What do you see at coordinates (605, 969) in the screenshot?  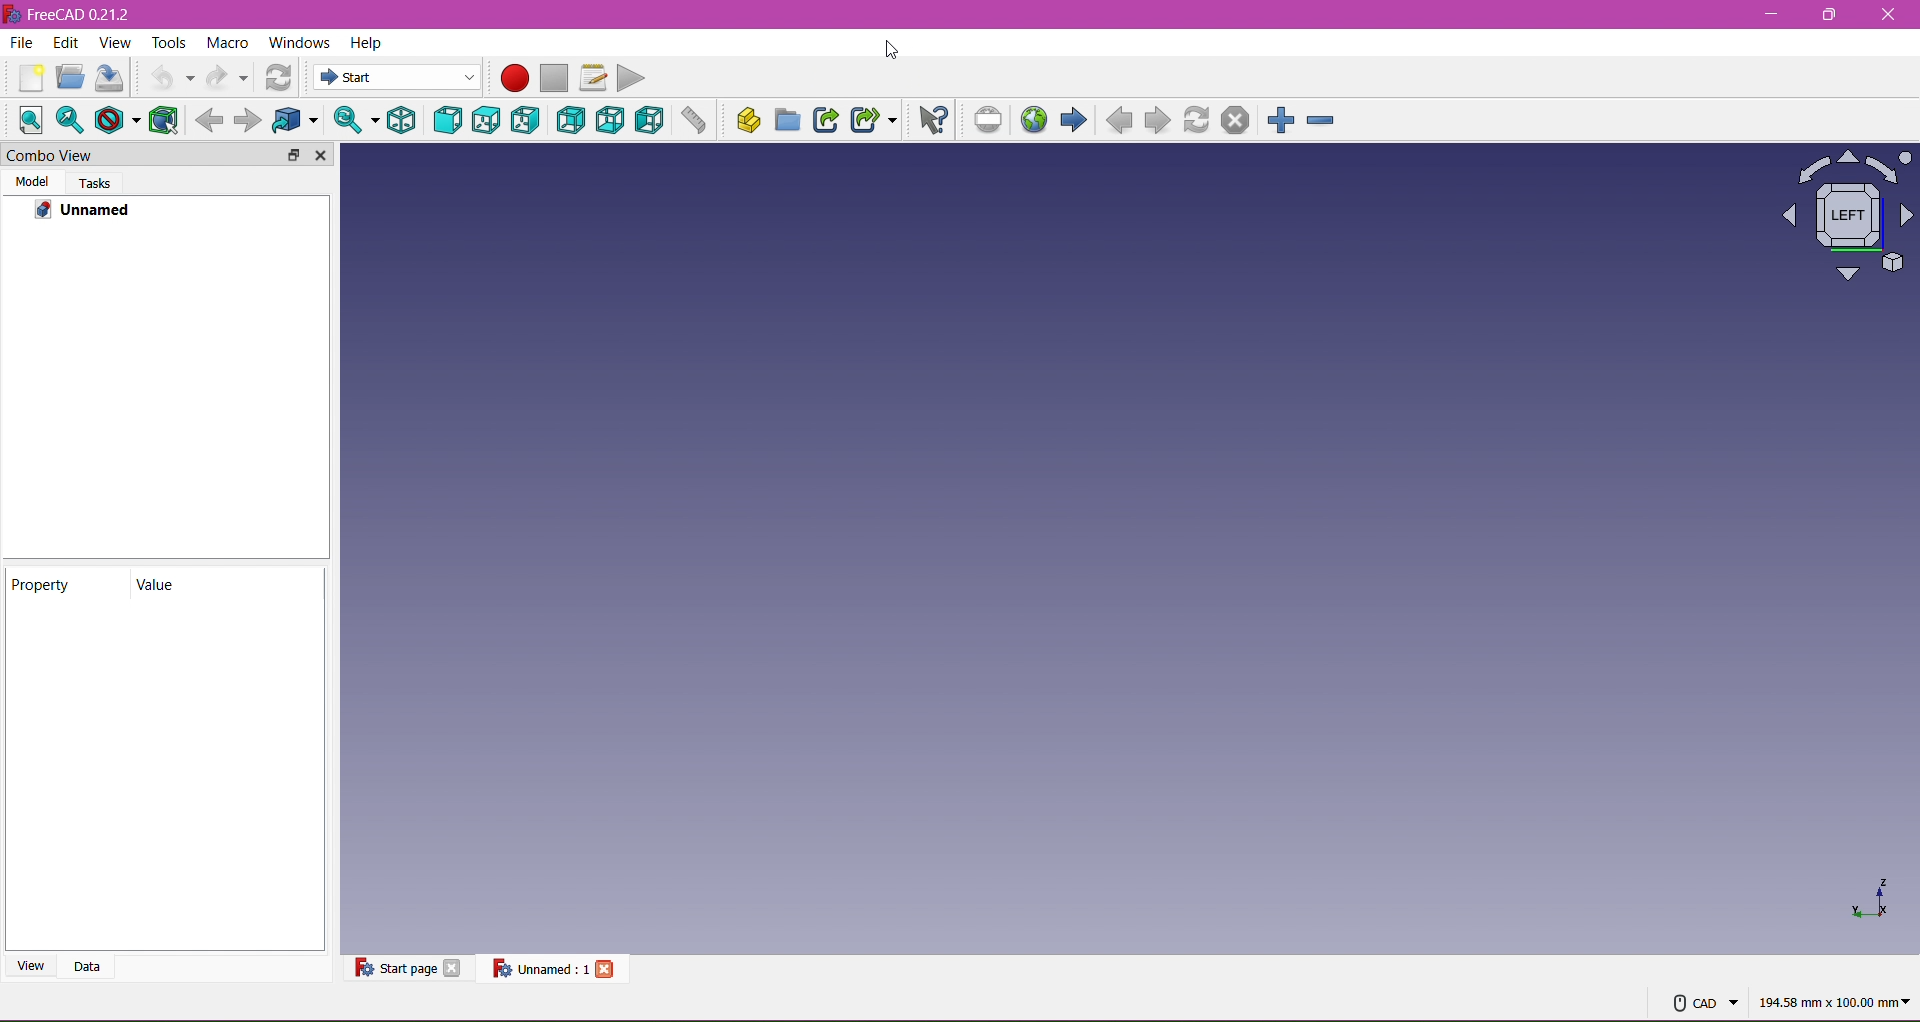 I see `Close` at bounding box center [605, 969].